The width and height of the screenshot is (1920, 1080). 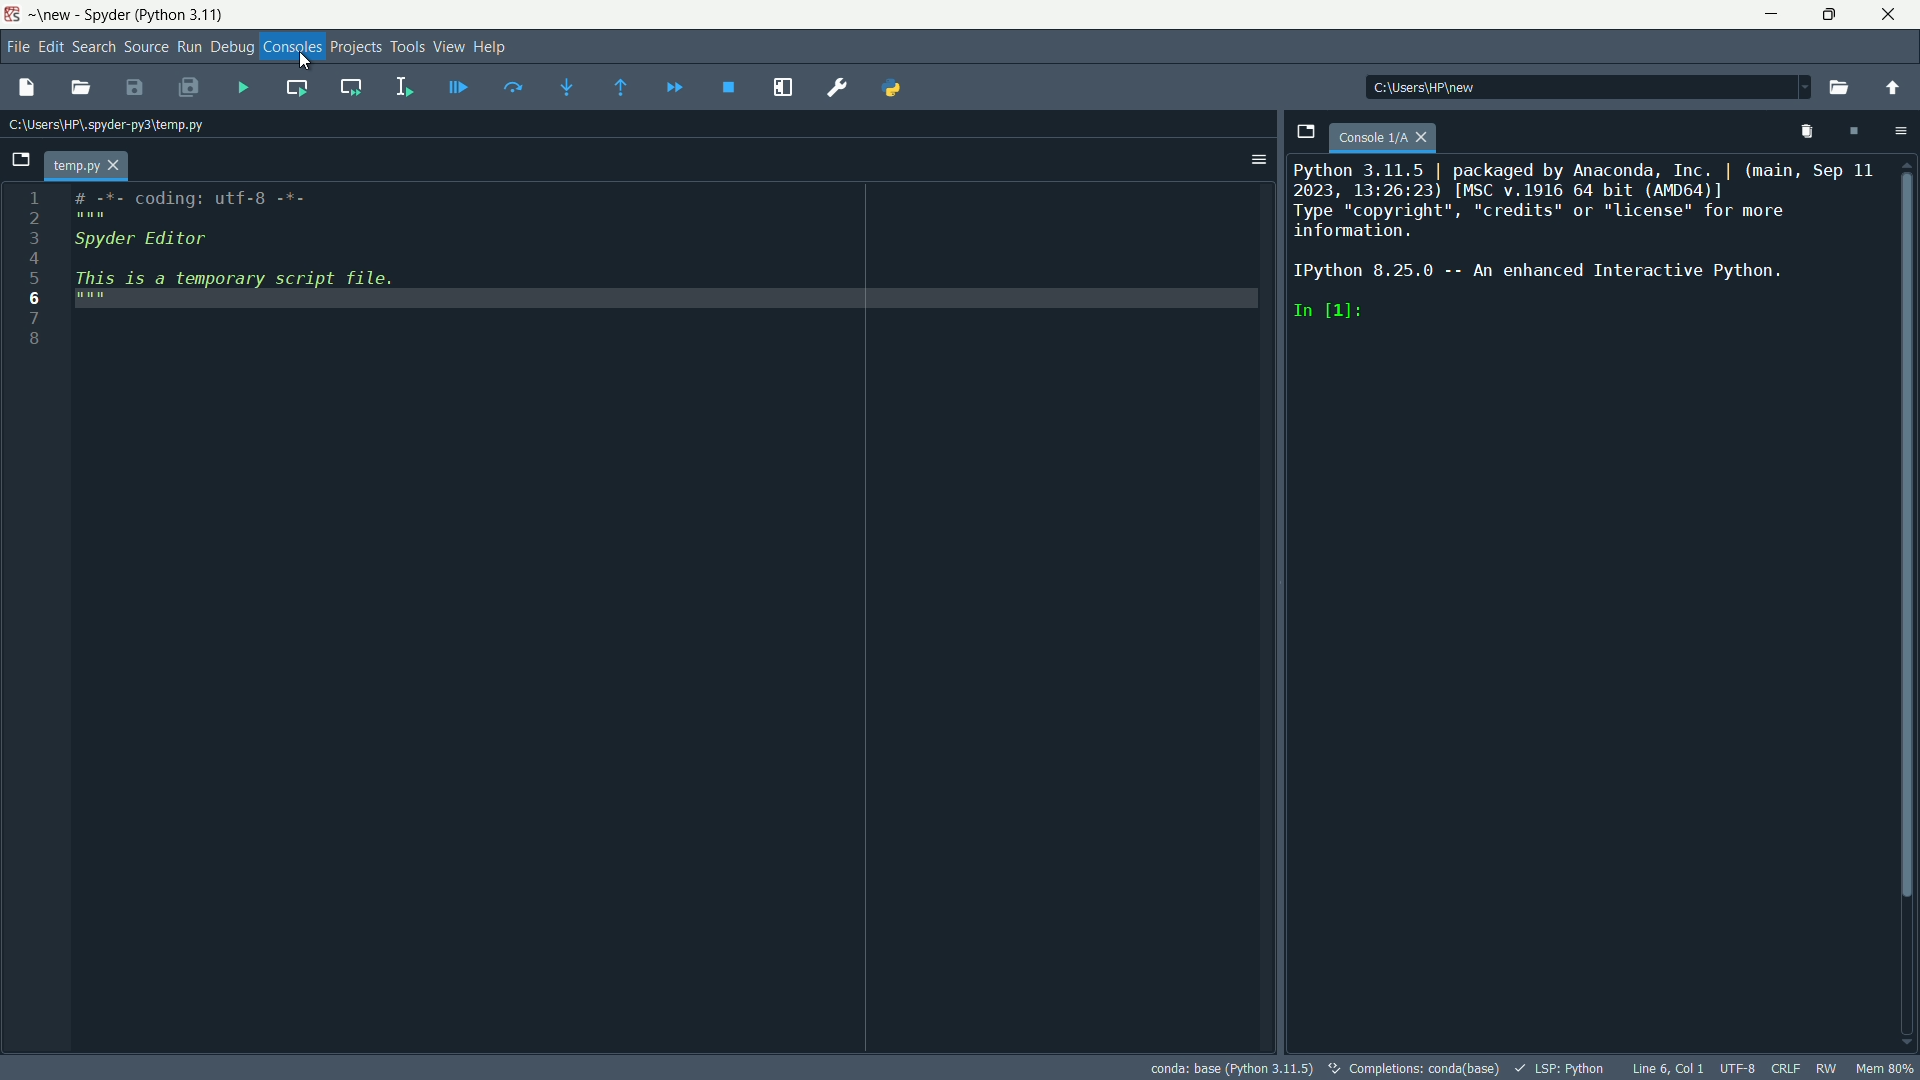 What do you see at coordinates (1369, 139) in the screenshot?
I see `console 1/A` at bounding box center [1369, 139].